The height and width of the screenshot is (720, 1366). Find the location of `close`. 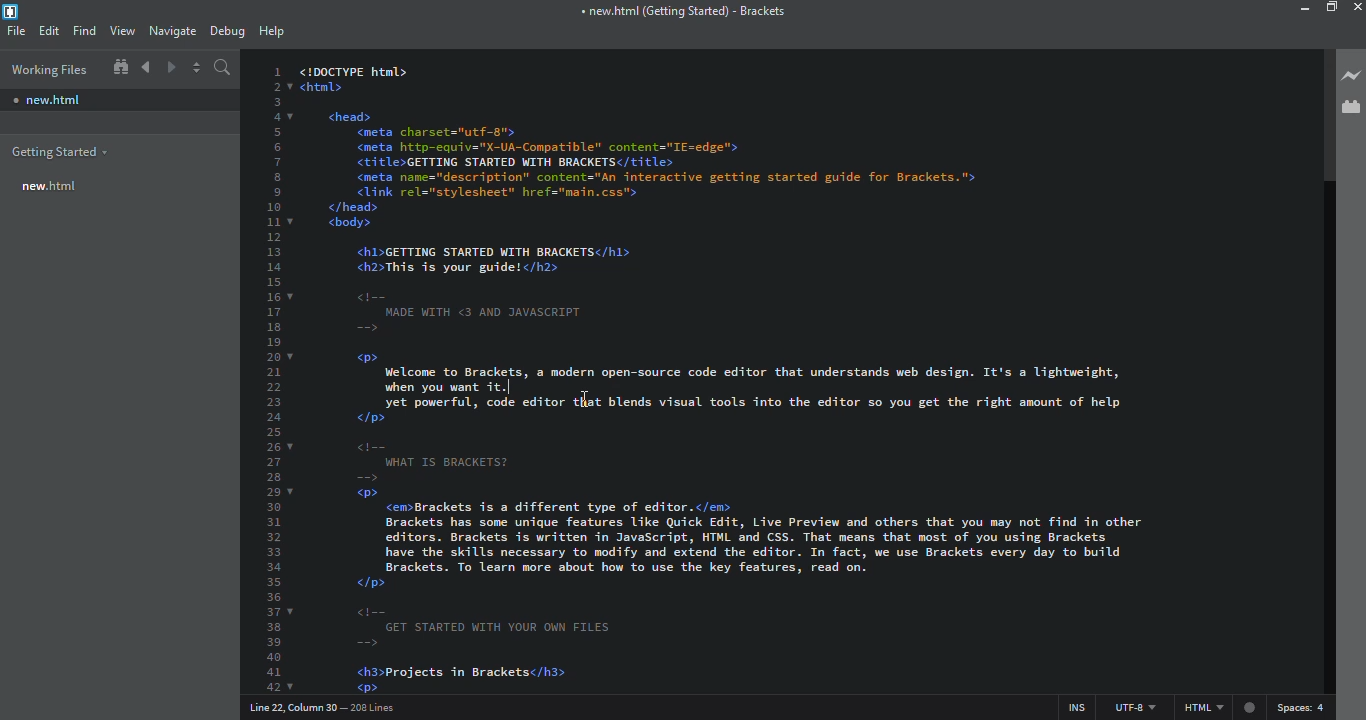

close is located at coordinates (1361, 6).